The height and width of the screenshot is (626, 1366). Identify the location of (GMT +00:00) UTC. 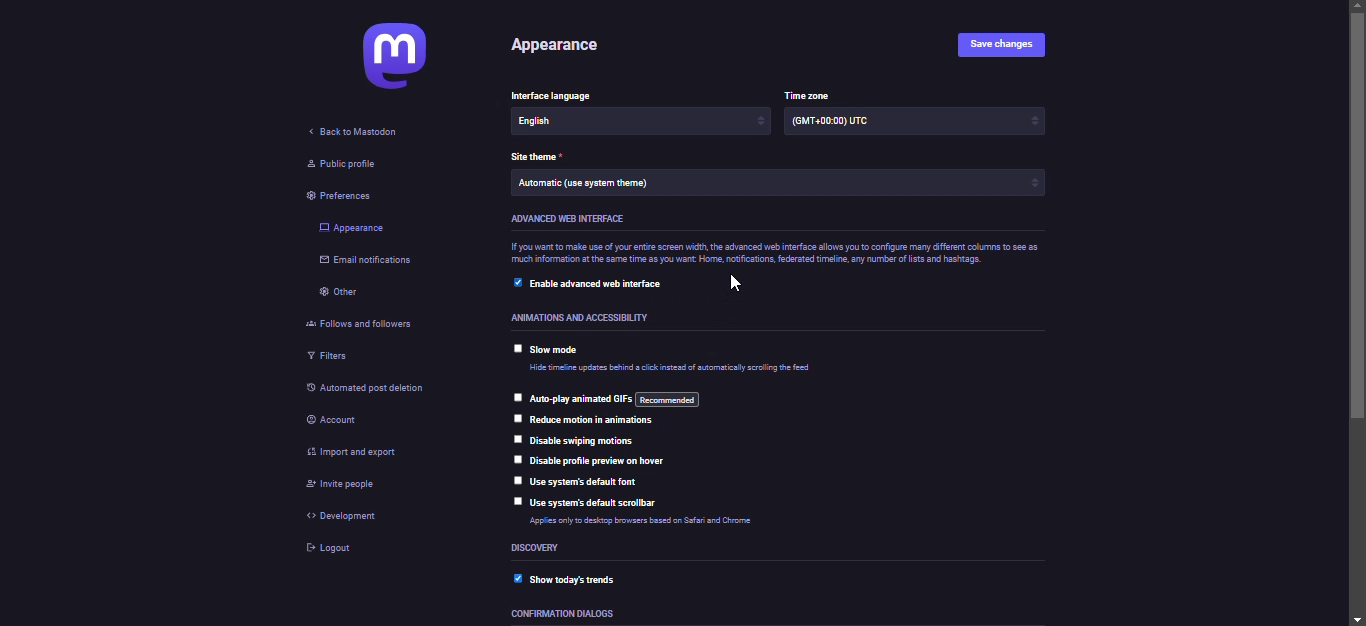
(900, 121).